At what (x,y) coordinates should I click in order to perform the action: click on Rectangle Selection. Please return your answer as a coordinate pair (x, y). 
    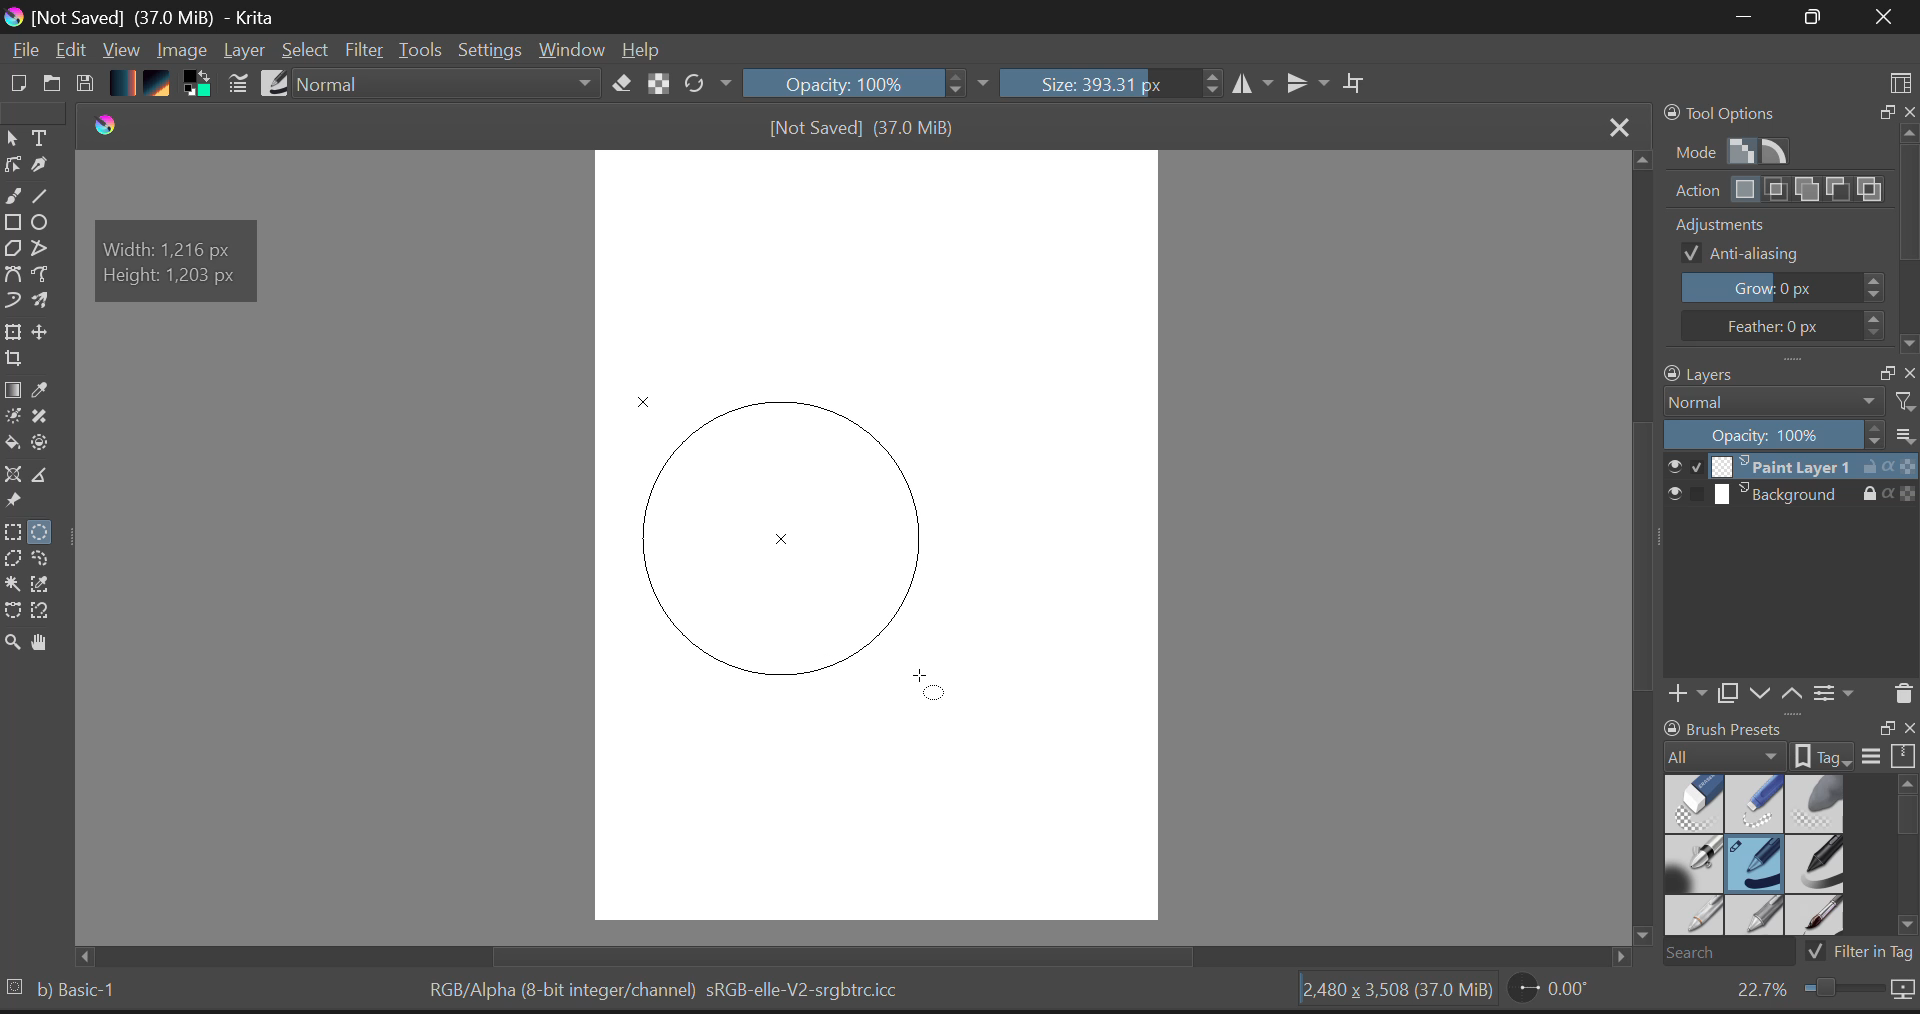
    Looking at the image, I should click on (12, 534).